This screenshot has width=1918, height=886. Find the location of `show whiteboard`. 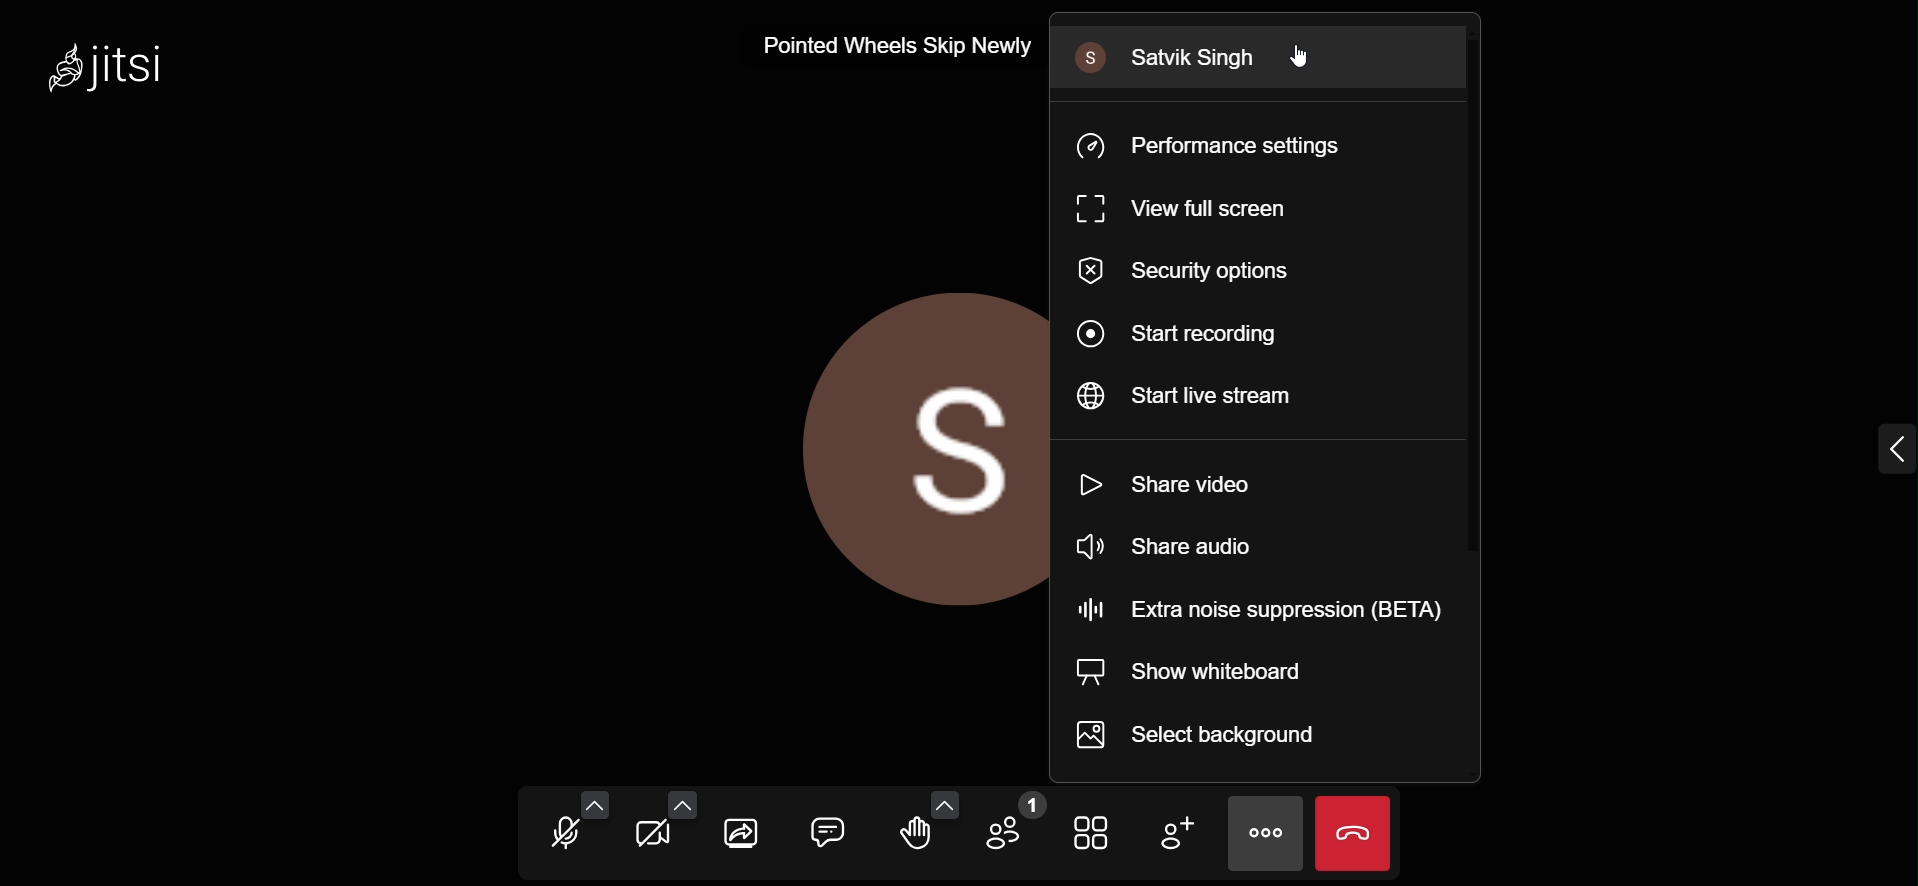

show whiteboard is located at coordinates (1192, 682).